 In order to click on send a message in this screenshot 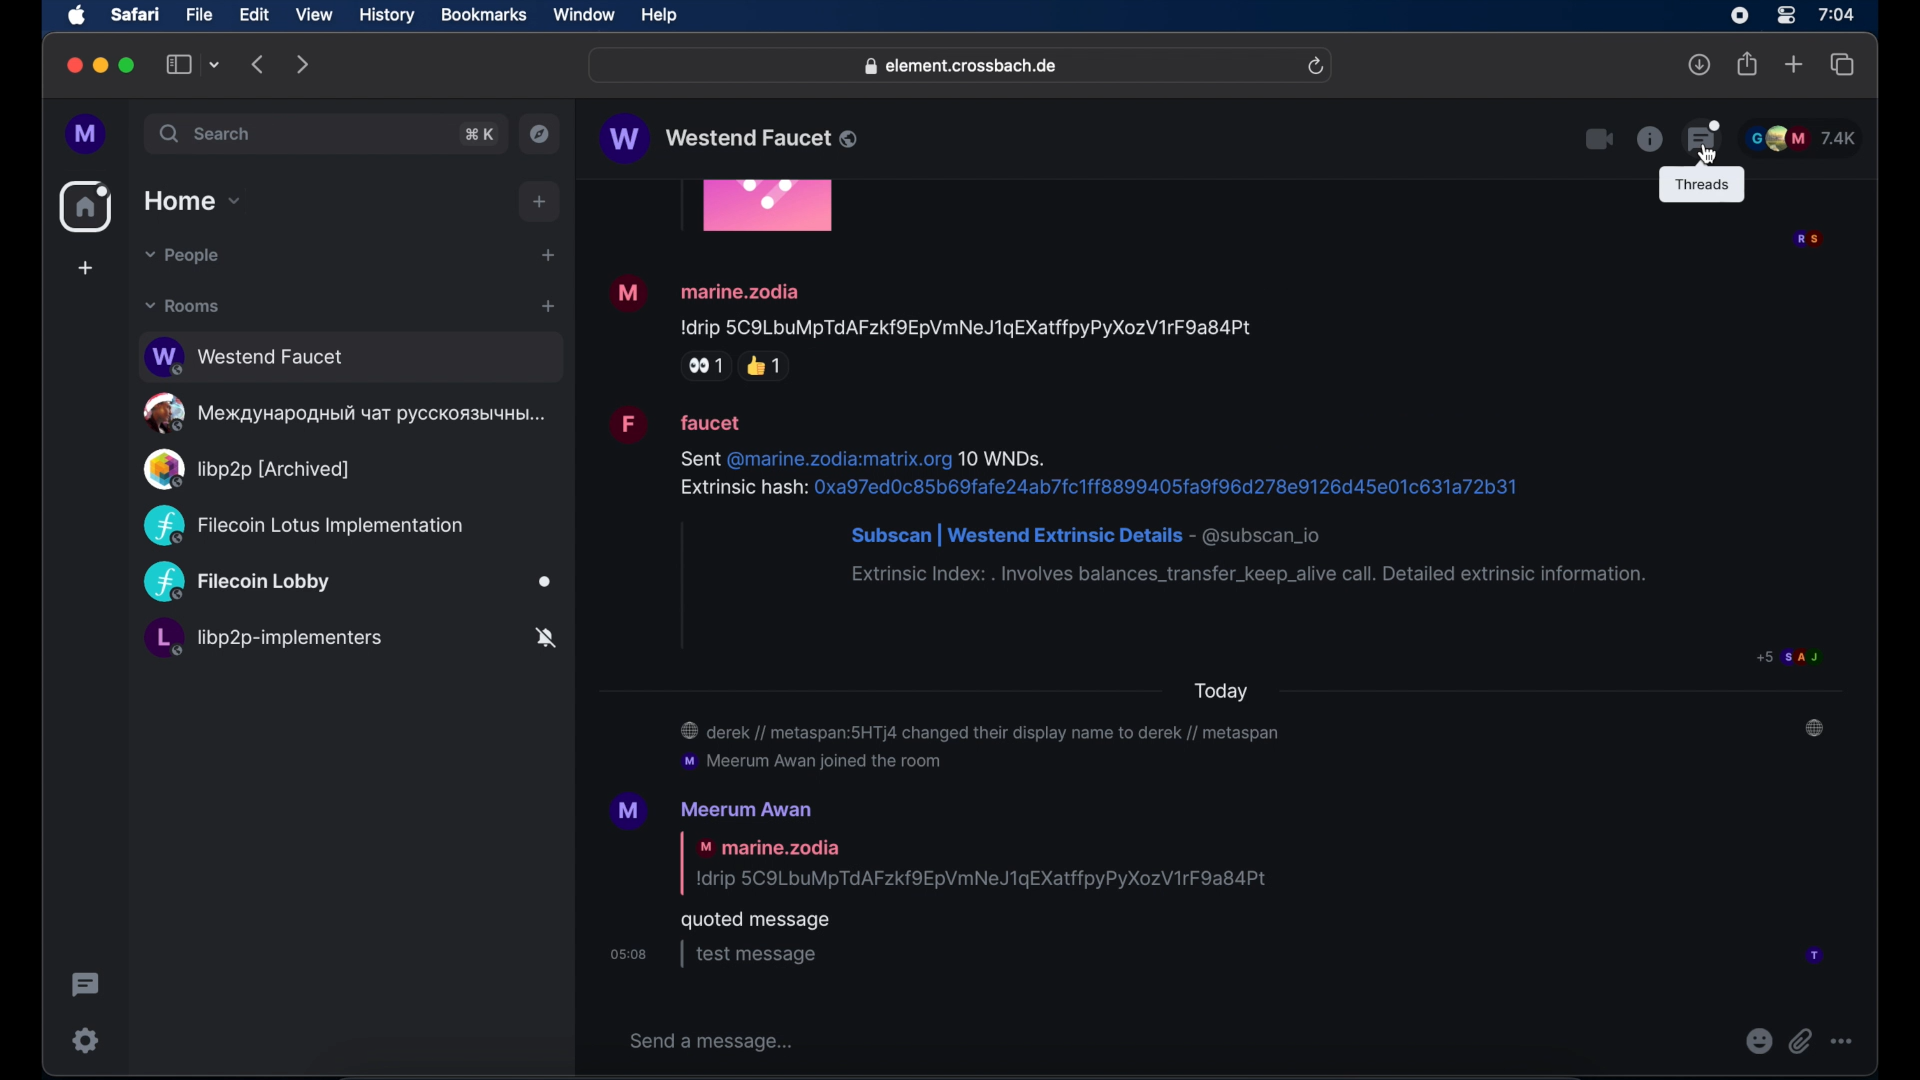, I will do `click(708, 1044)`.